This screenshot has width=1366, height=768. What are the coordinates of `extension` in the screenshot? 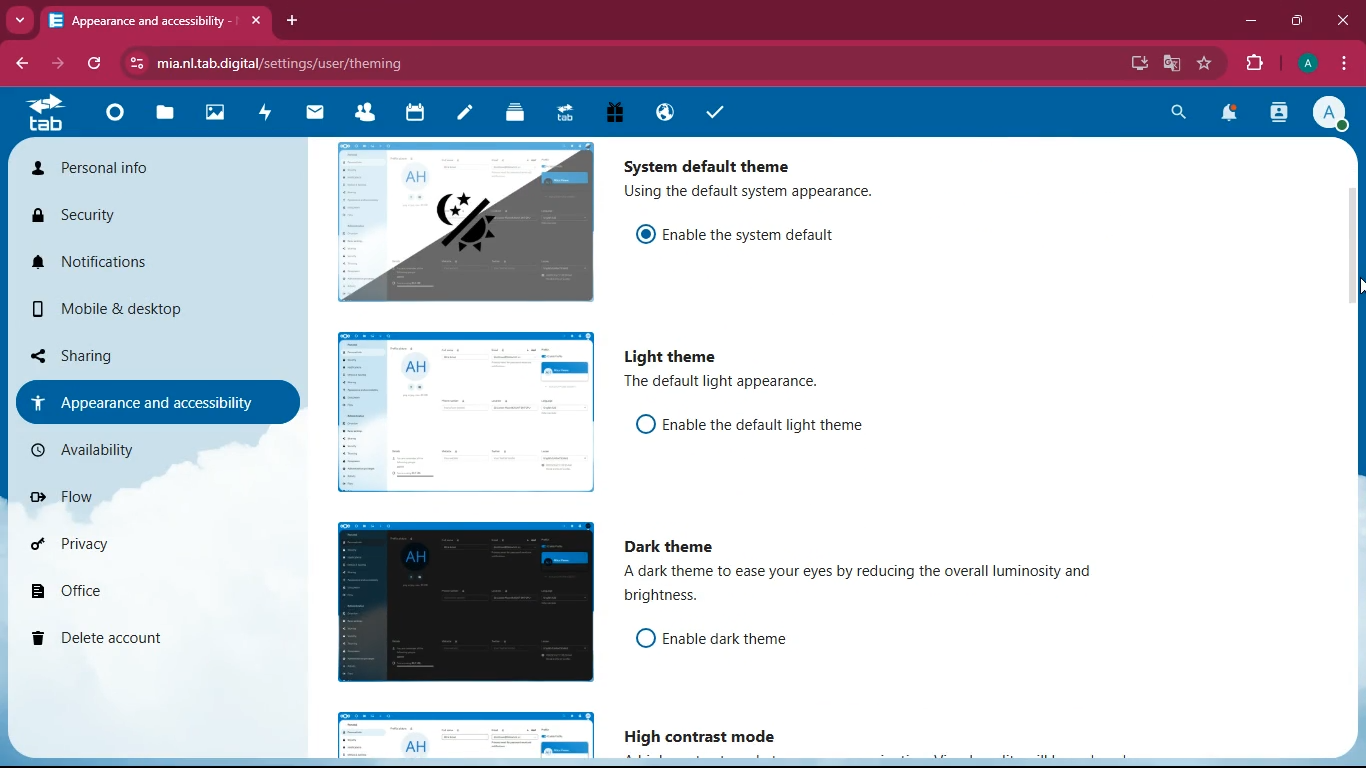 It's located at (1259, 63).